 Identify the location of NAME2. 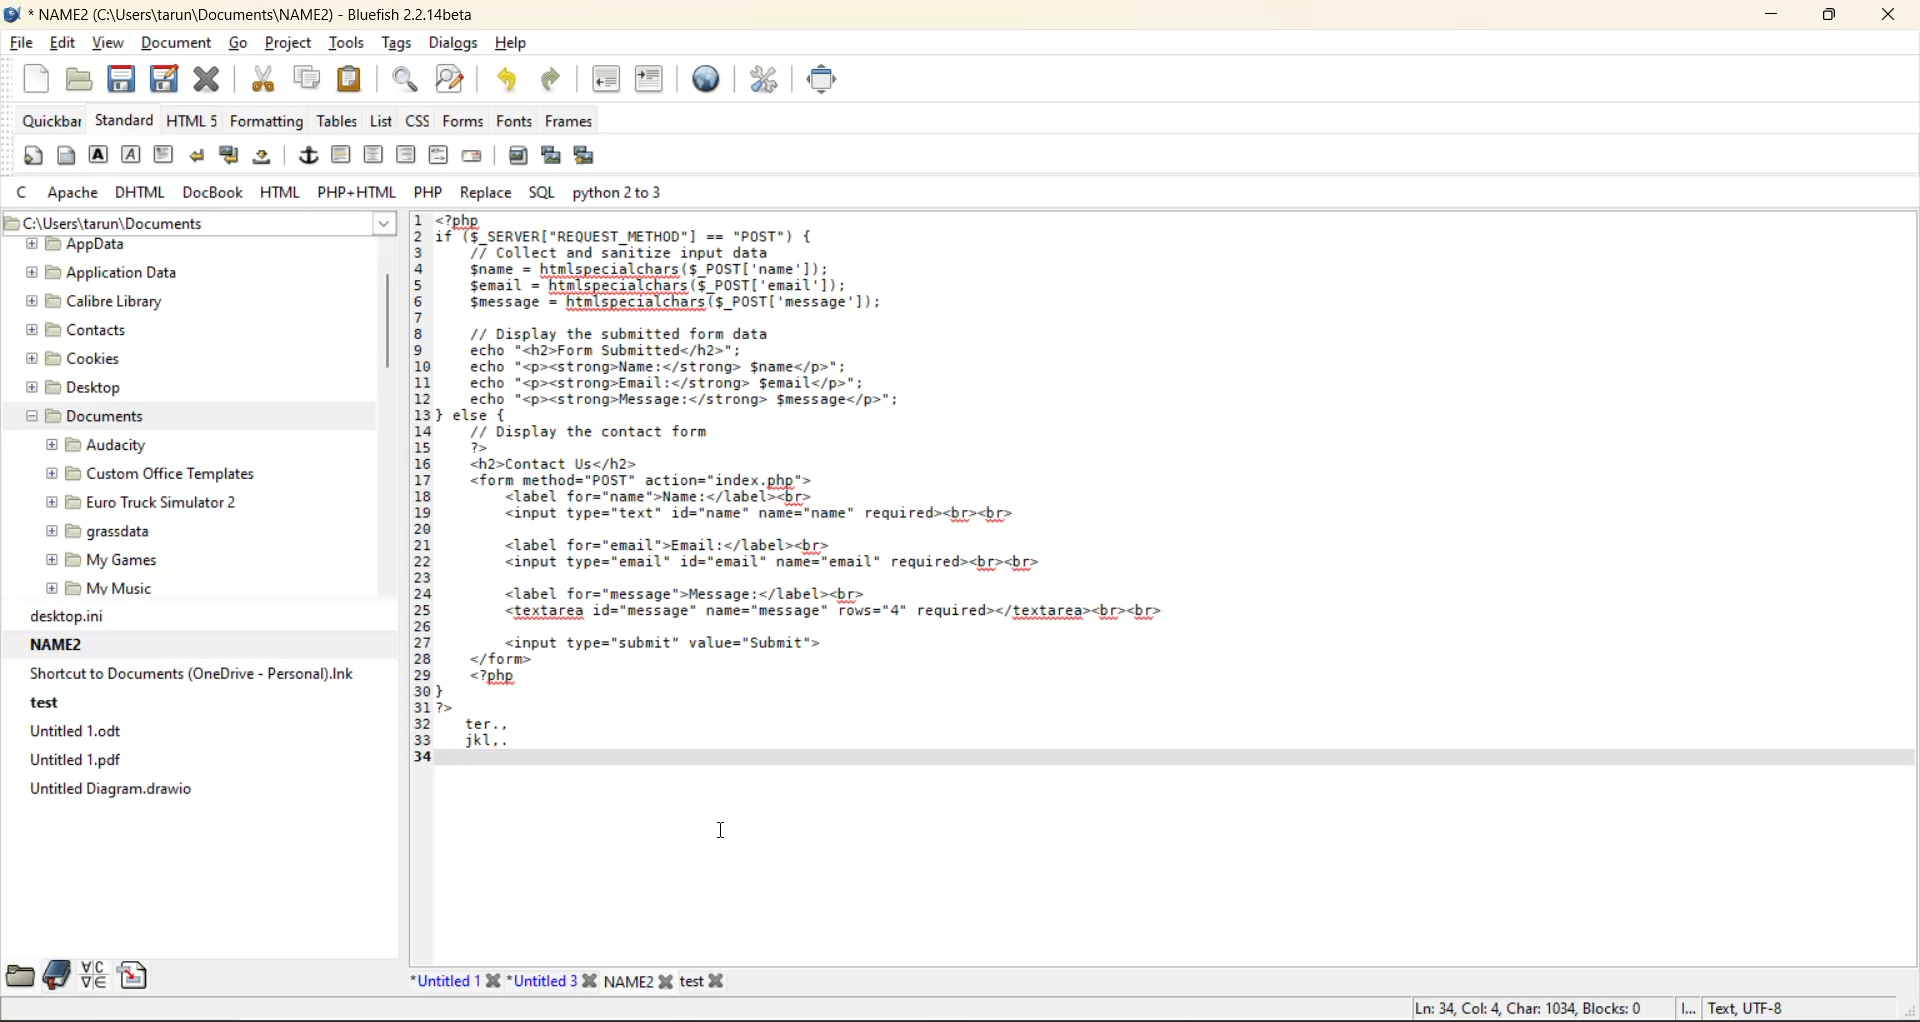
(59, 645).